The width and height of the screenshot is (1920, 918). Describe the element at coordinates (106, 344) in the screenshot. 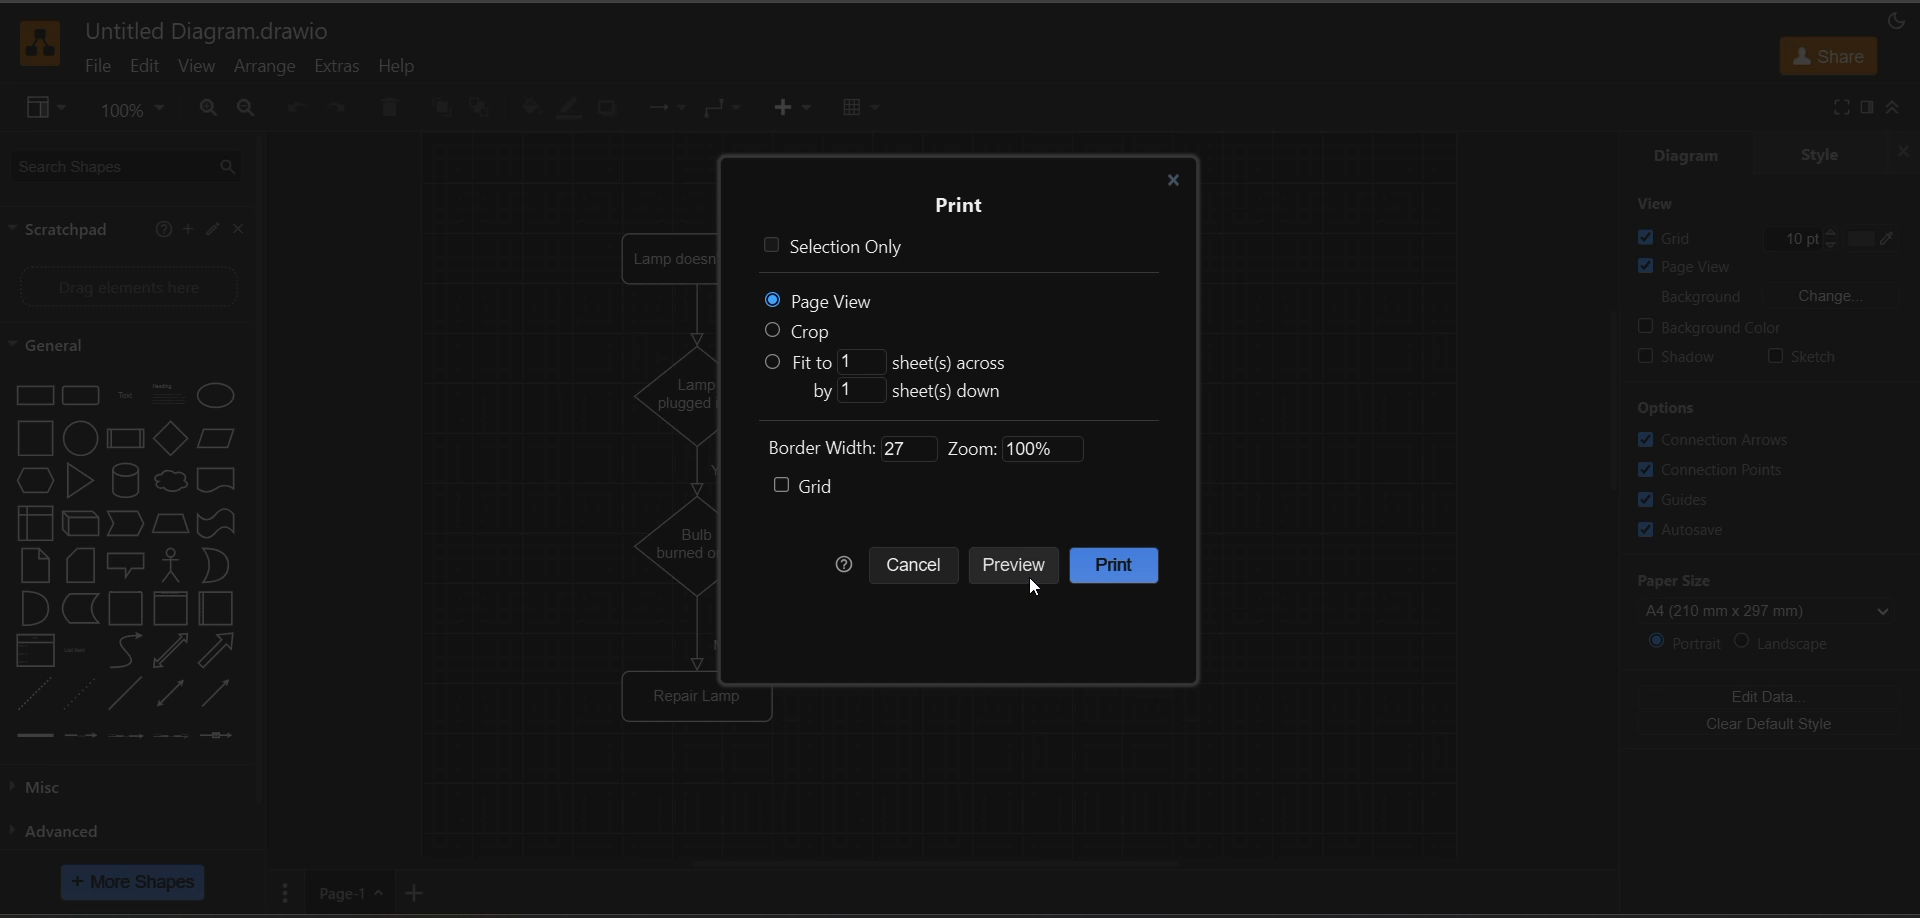

I see `general` at that location.